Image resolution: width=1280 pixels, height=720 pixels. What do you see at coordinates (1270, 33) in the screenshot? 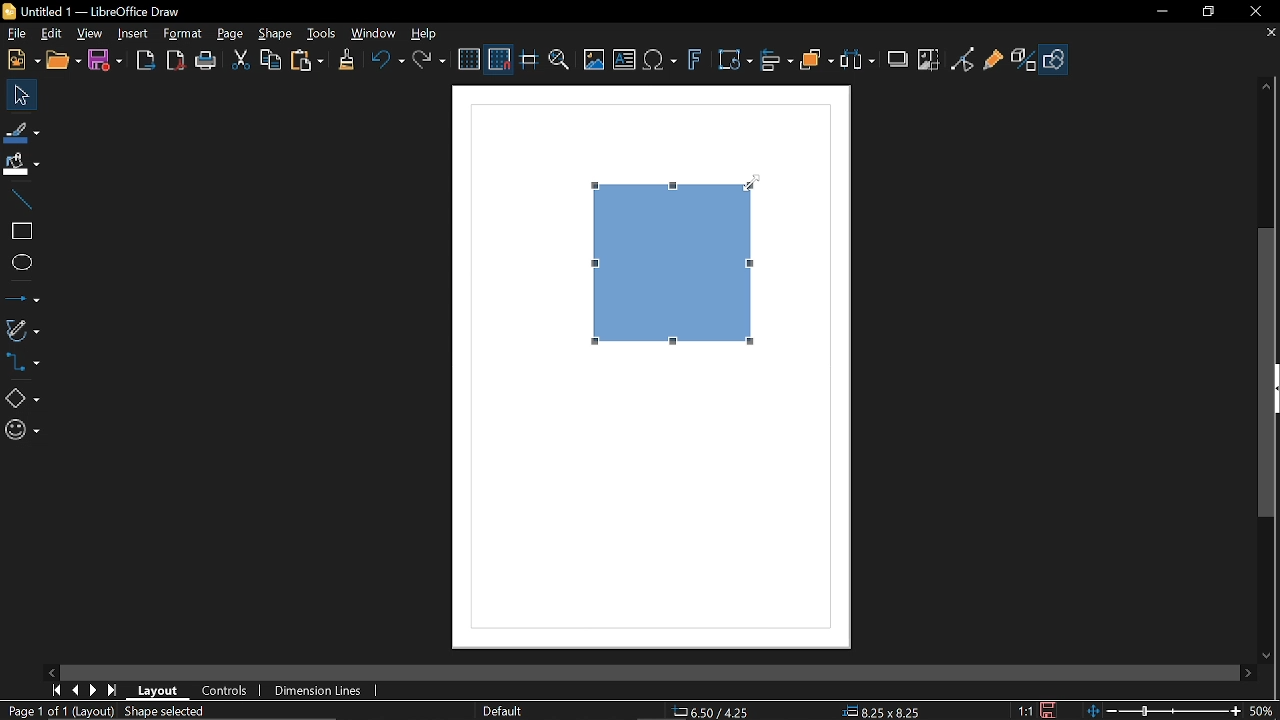
I see `Close current tab` at bounding box center [1270, 33].